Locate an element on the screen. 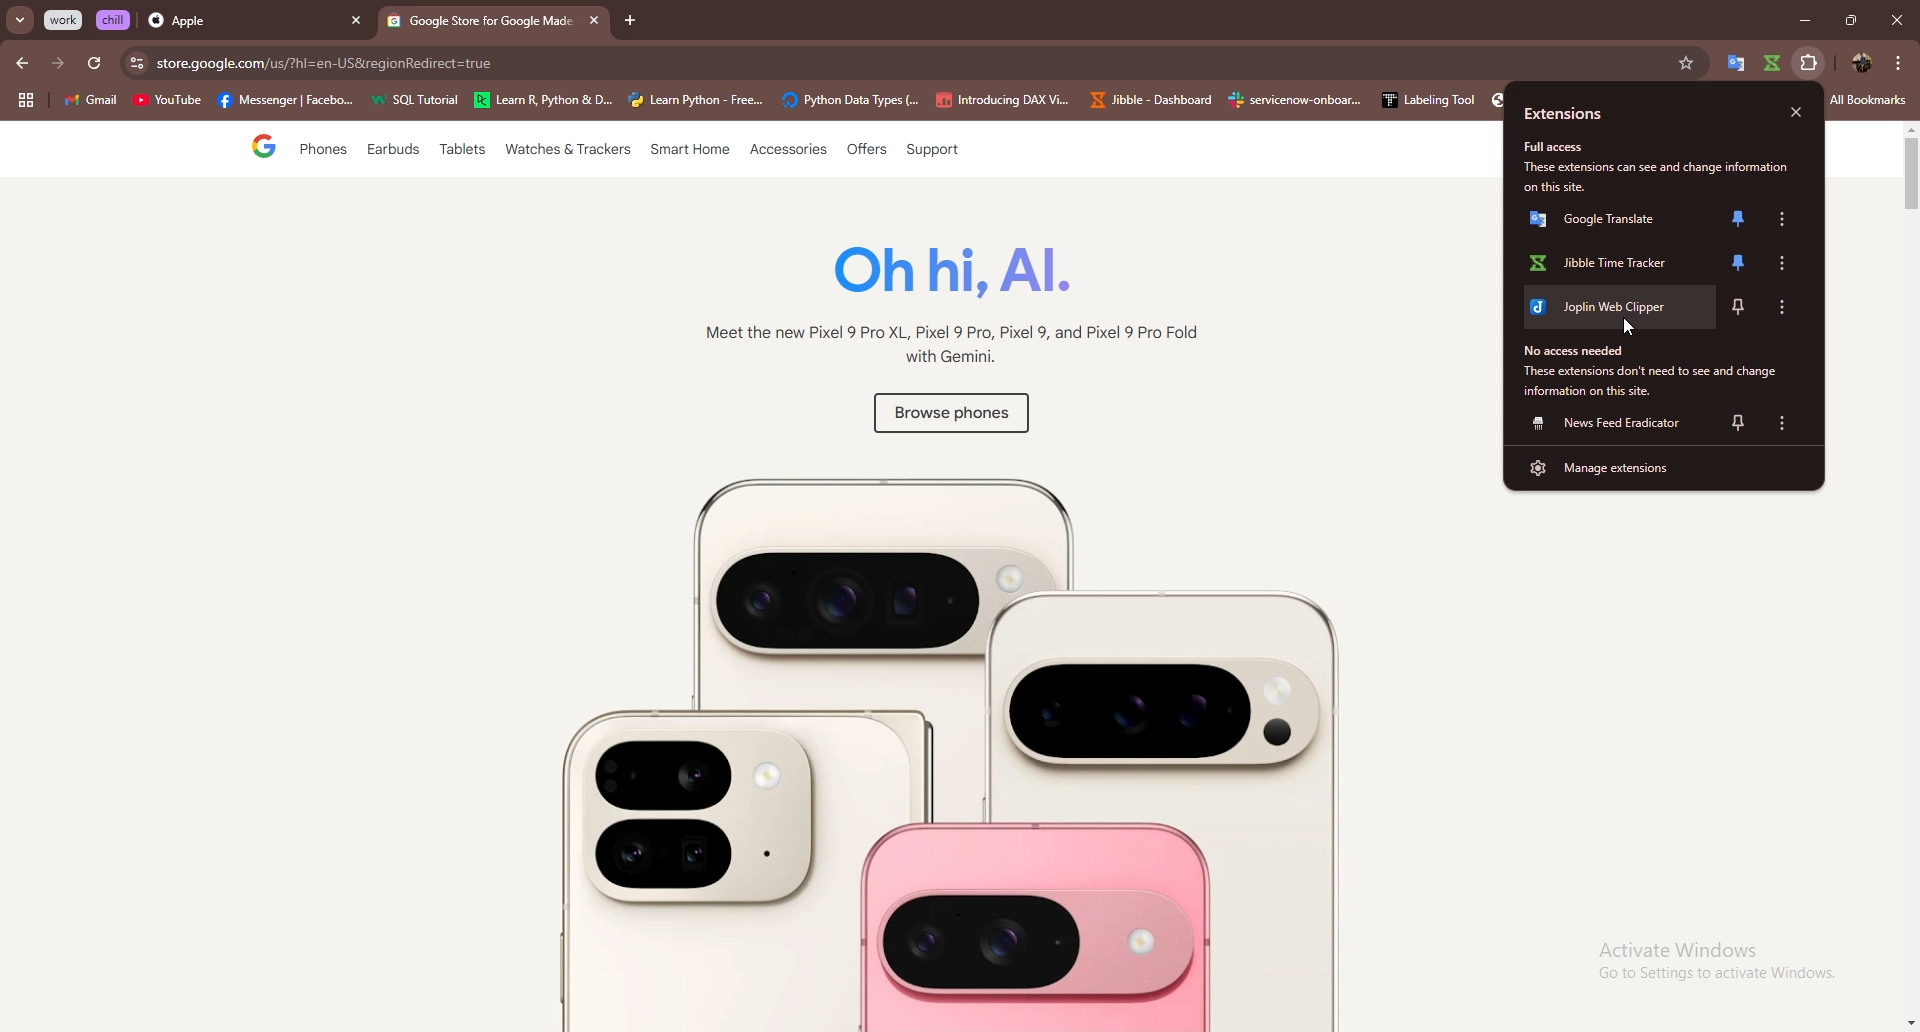 The image size is (1920, 1032). close tab is located at coordinates (591, 20).